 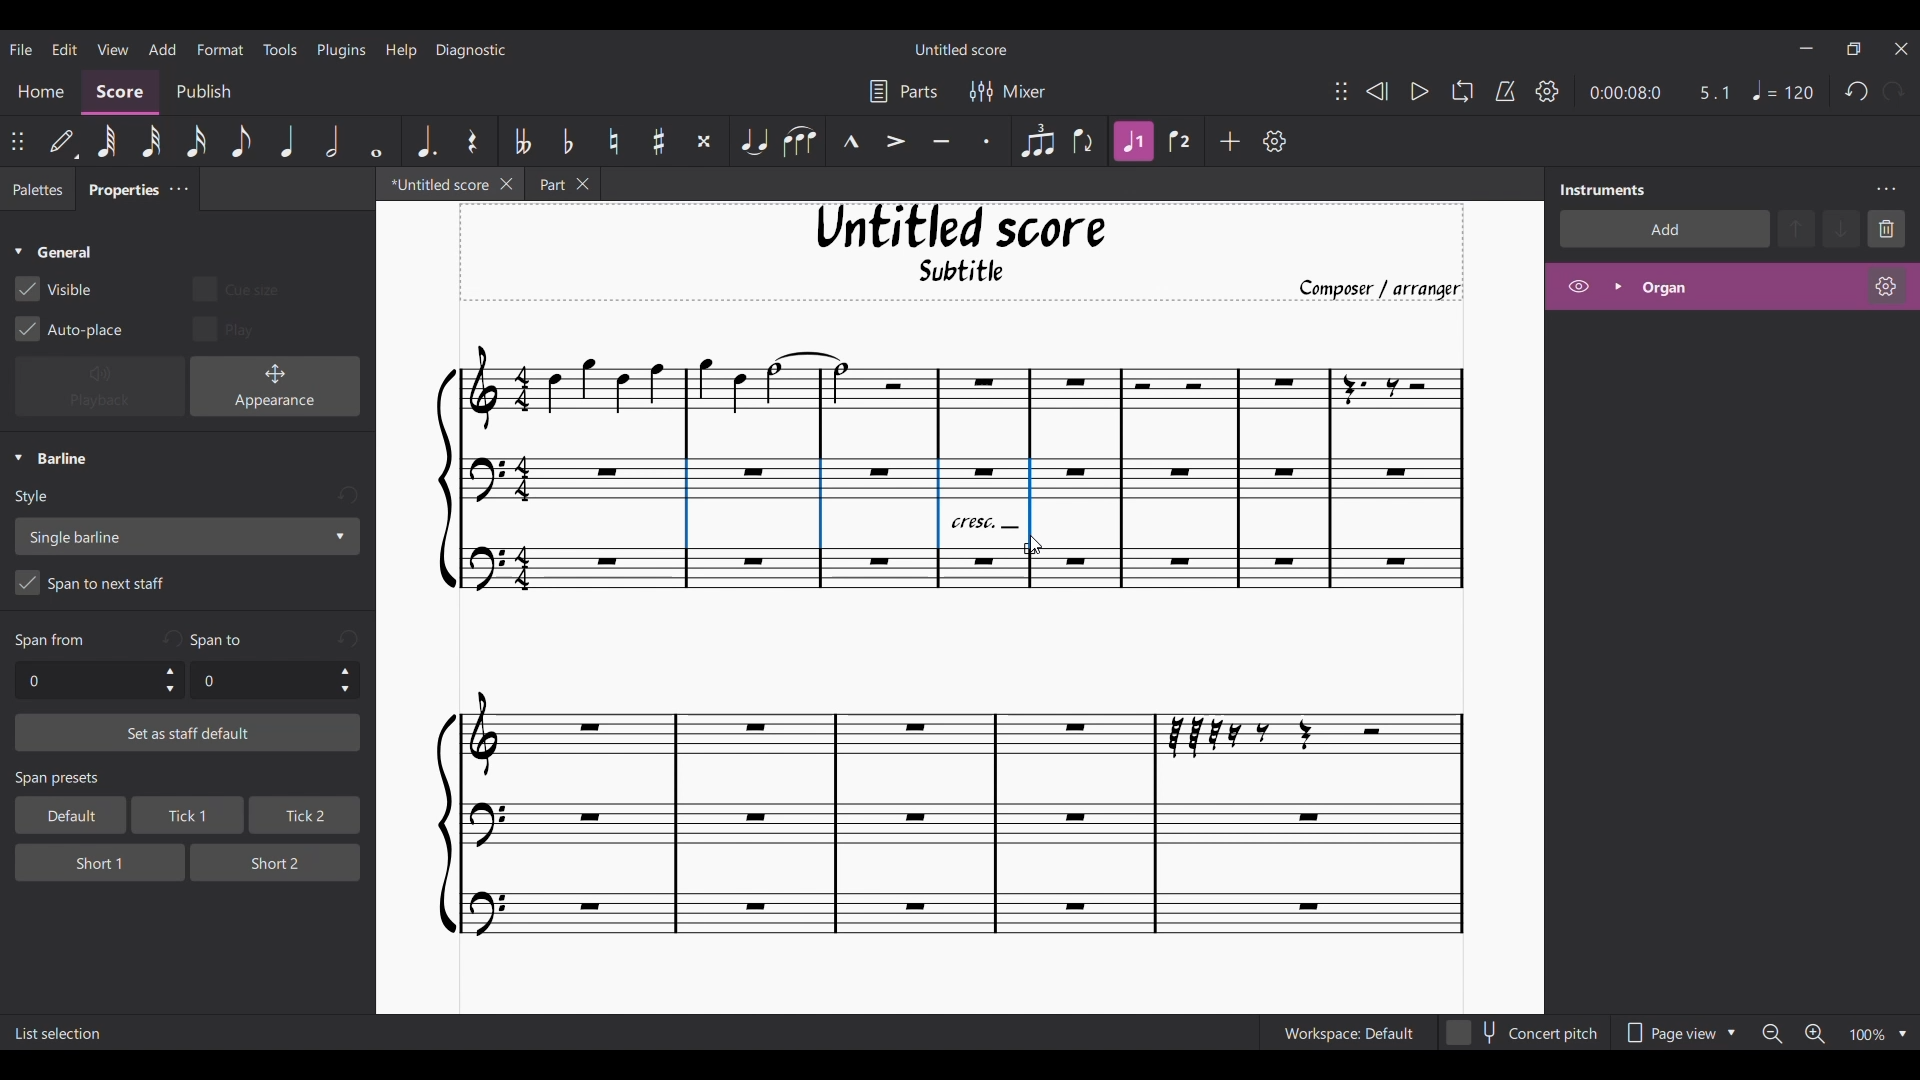 I want to click on 16th note, so click(x=198, y=141).